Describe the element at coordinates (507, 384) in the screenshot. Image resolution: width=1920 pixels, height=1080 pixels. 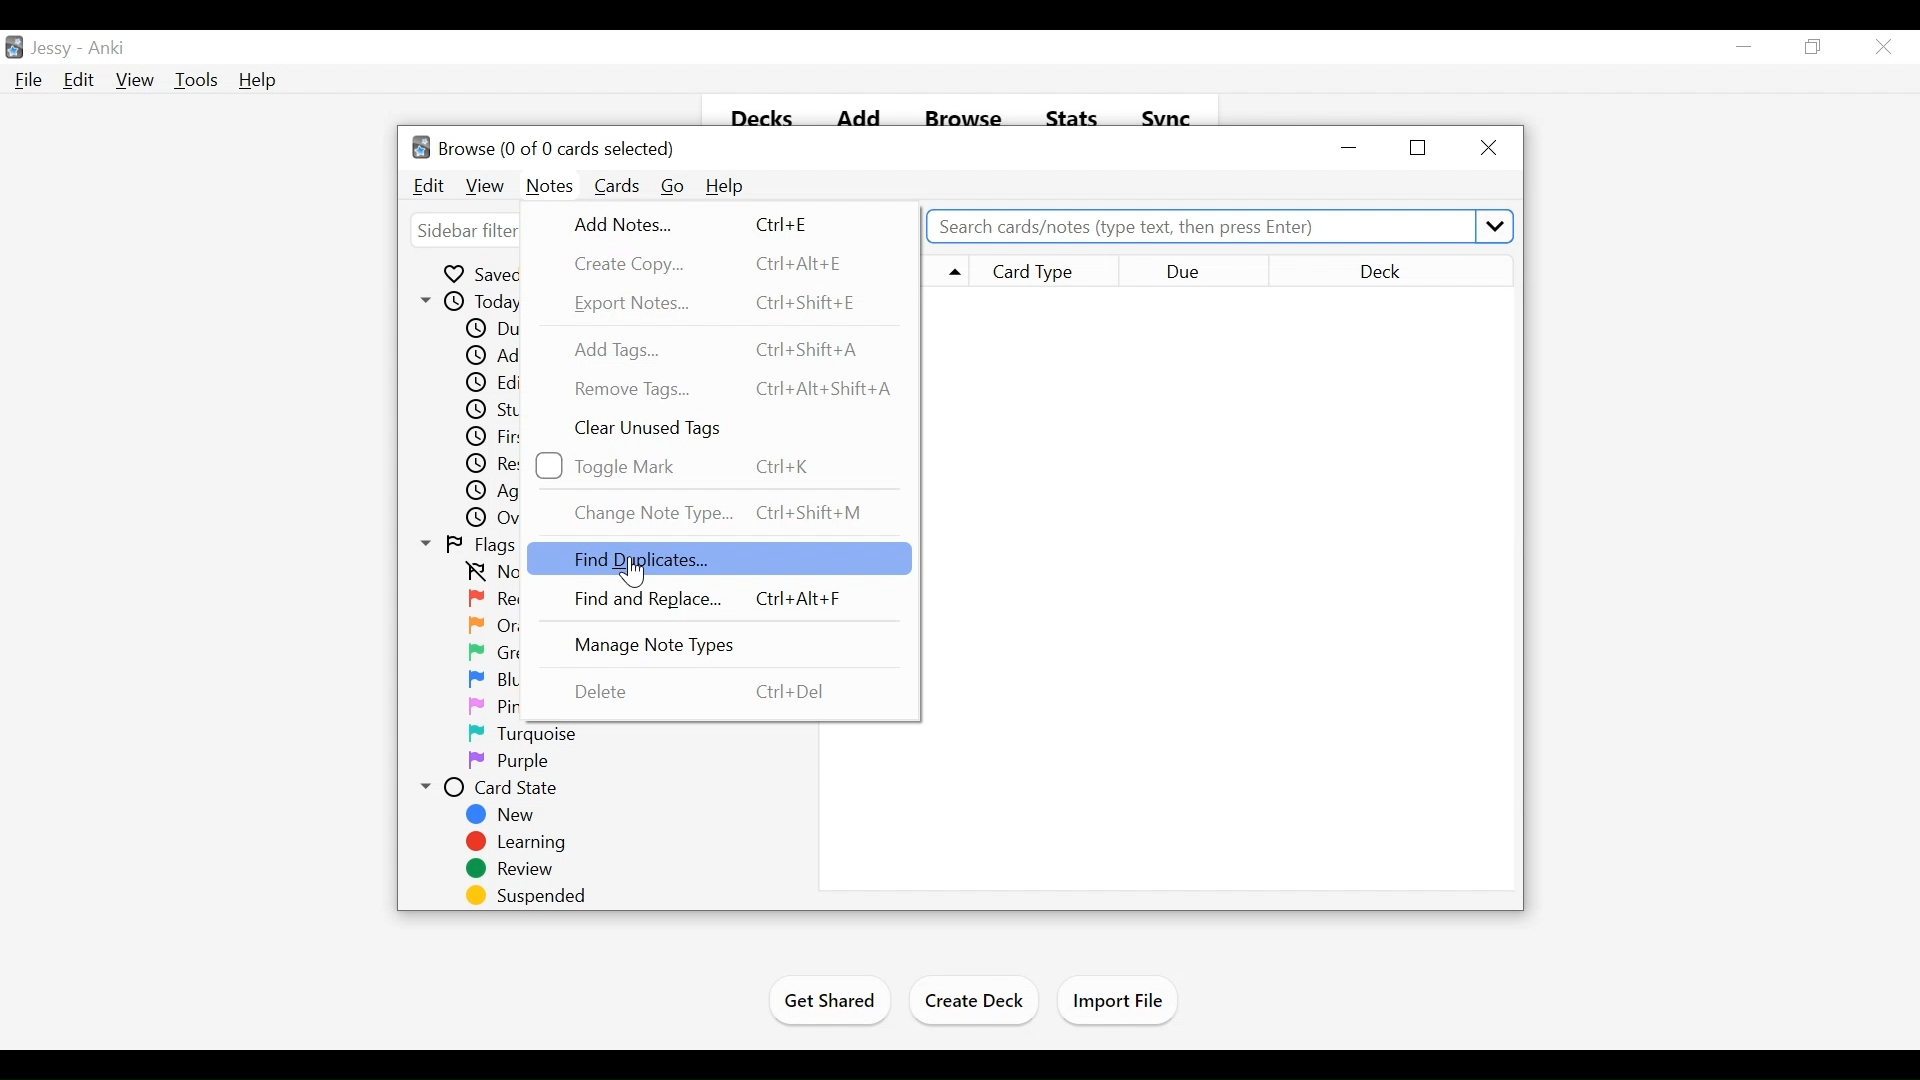
I see `Edited` at that location.